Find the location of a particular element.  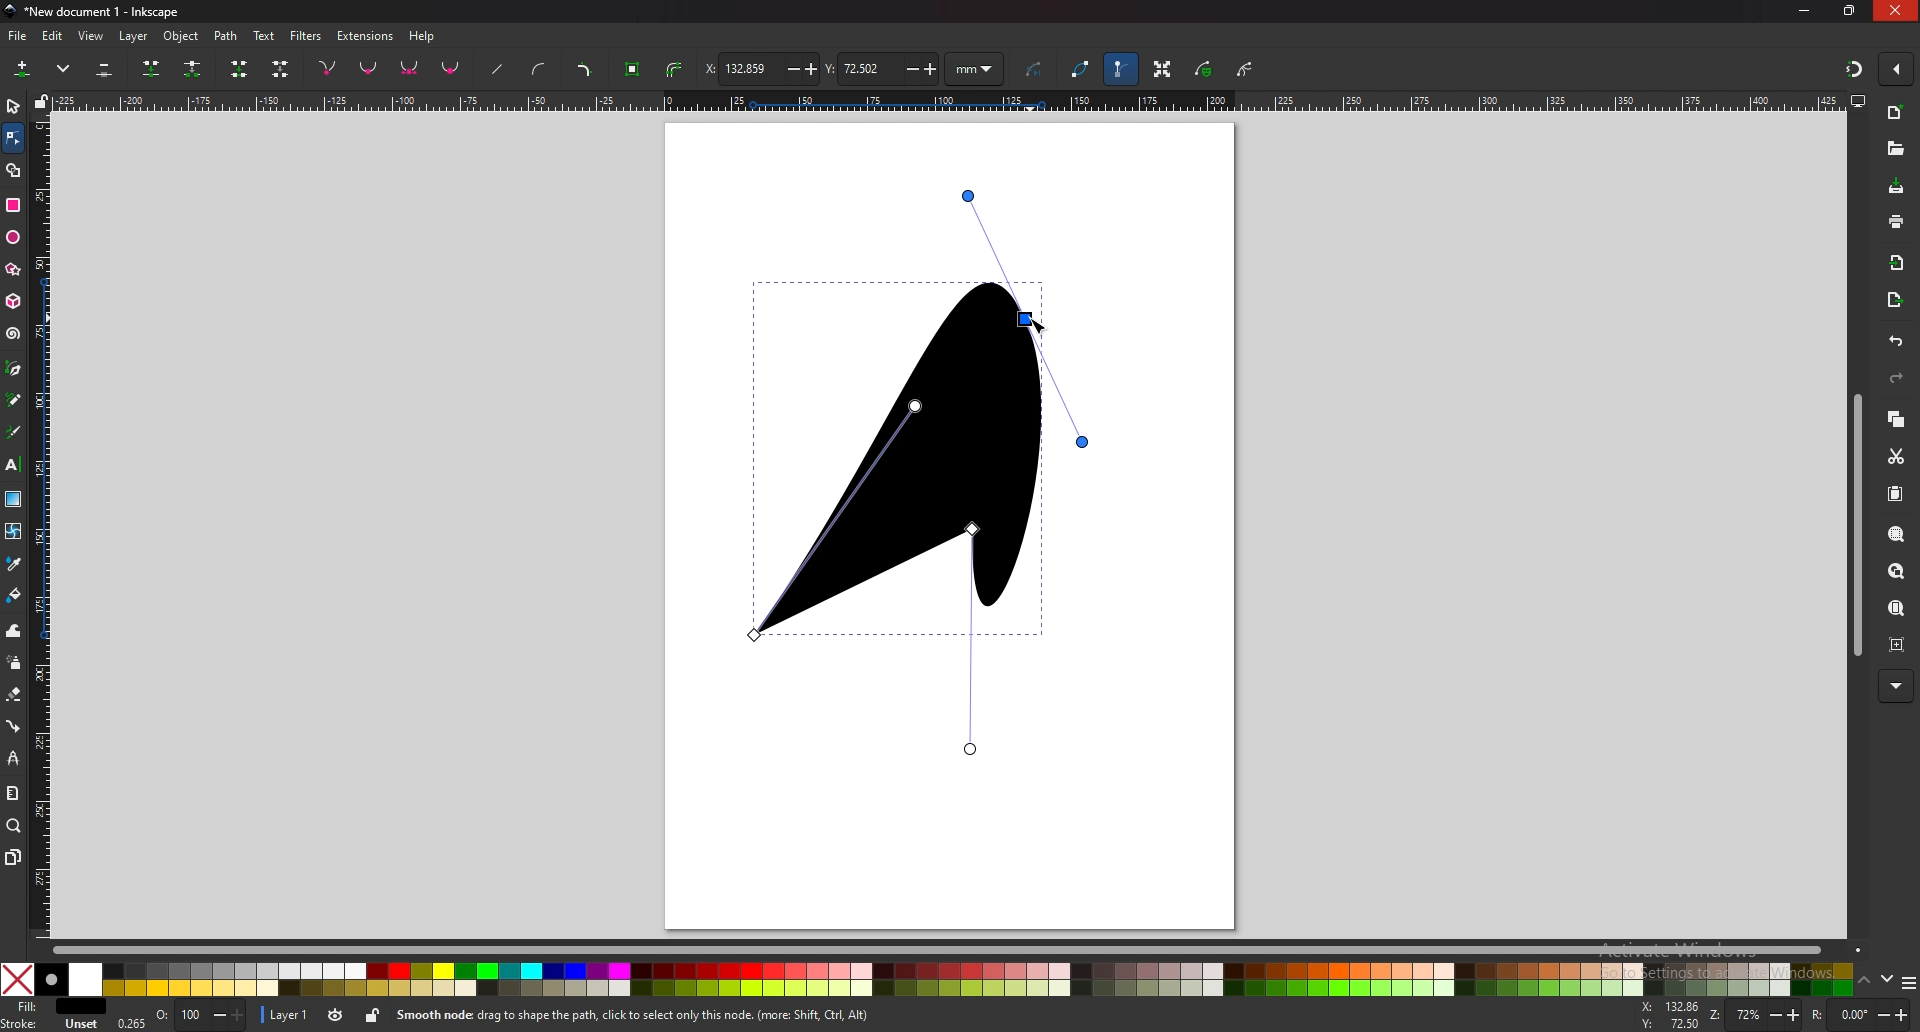

zoom is located at coordinates (1755, 1014).